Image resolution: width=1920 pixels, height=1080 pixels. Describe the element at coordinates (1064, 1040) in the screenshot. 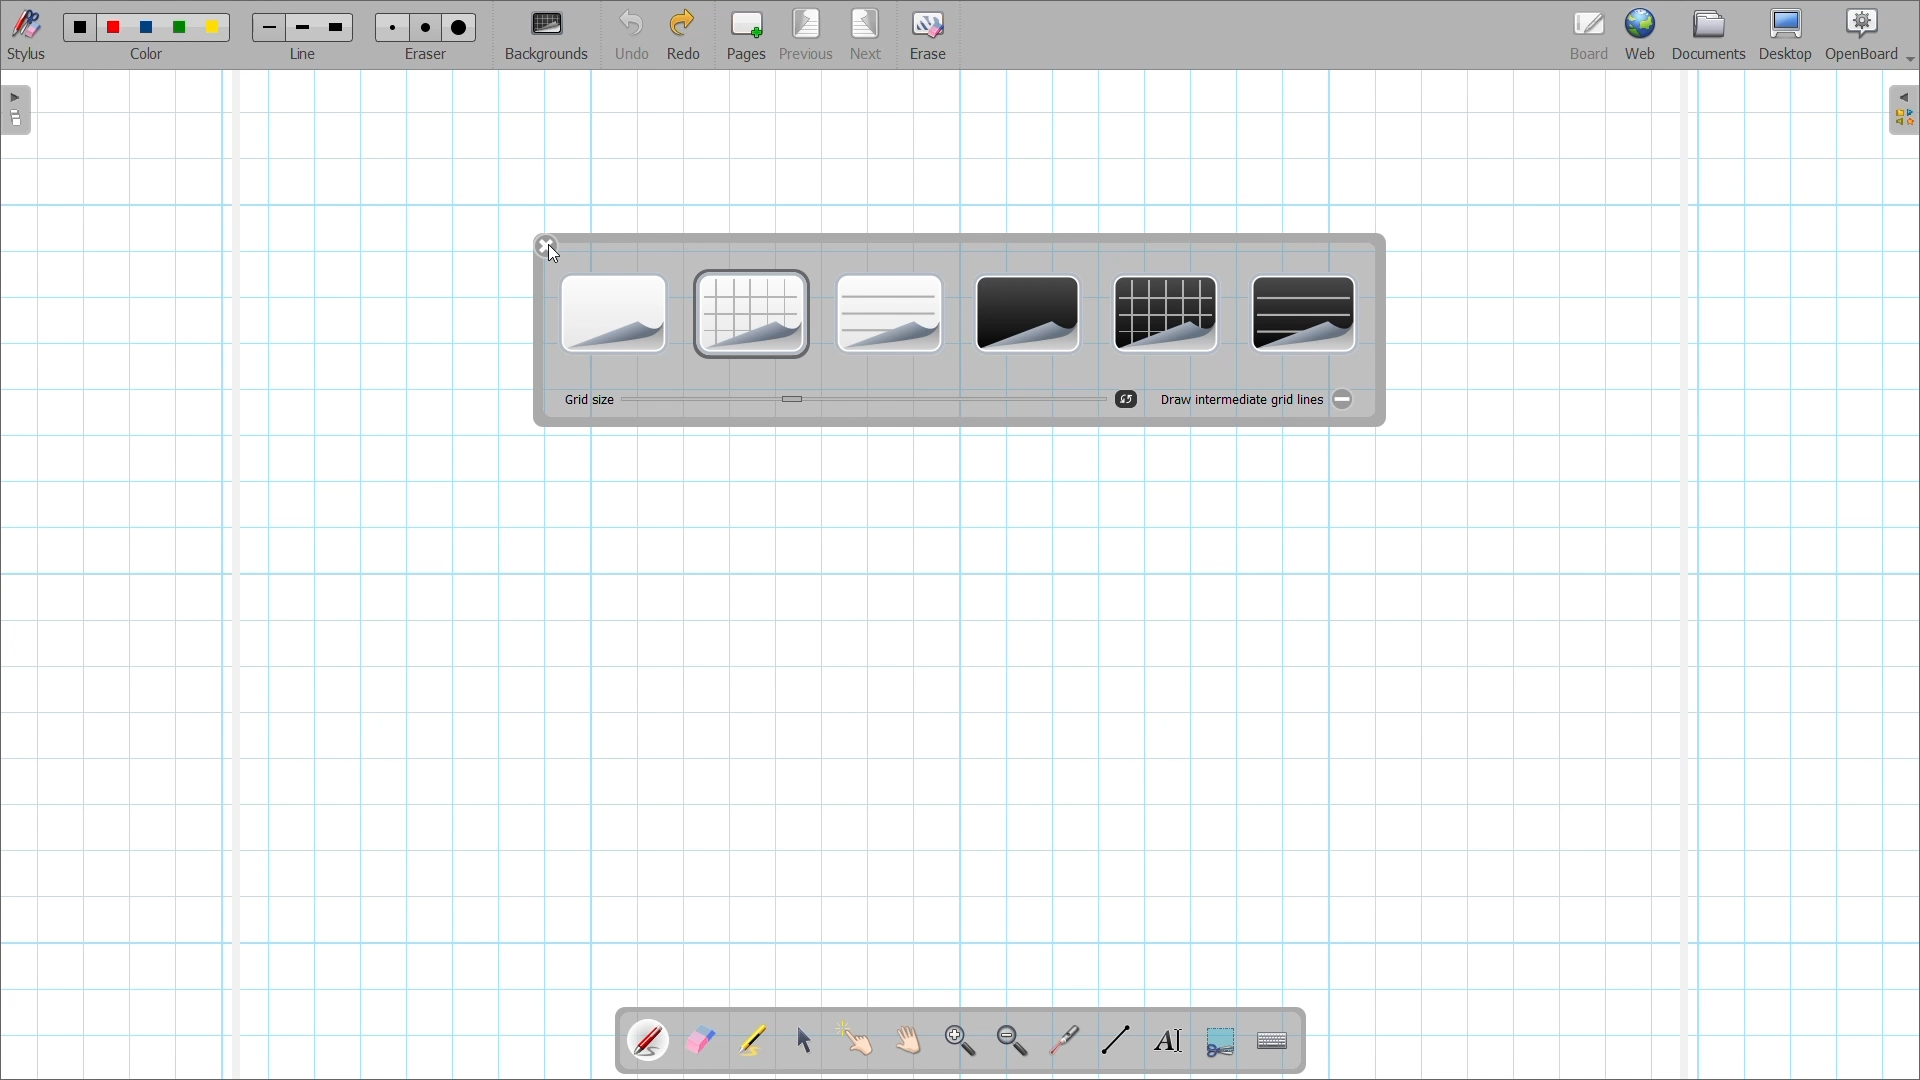

I see `Virtual laser pointer` at that location.